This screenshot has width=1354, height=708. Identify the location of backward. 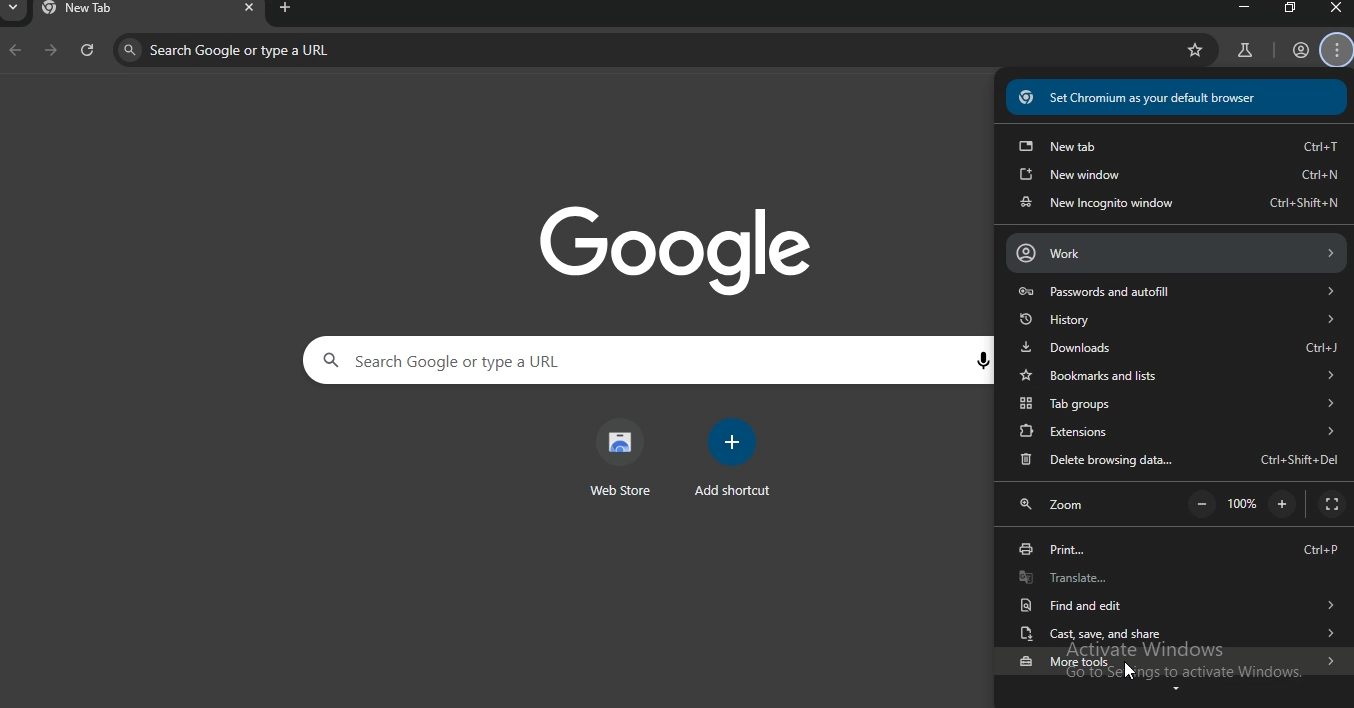
(15, 50).